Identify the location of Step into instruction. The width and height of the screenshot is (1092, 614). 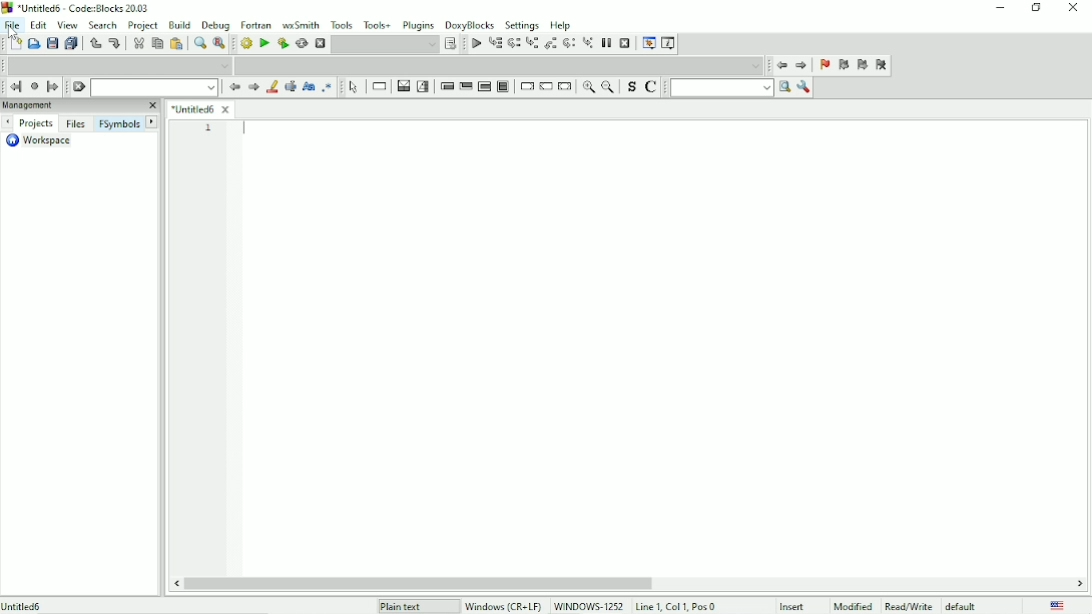
(588, 44).